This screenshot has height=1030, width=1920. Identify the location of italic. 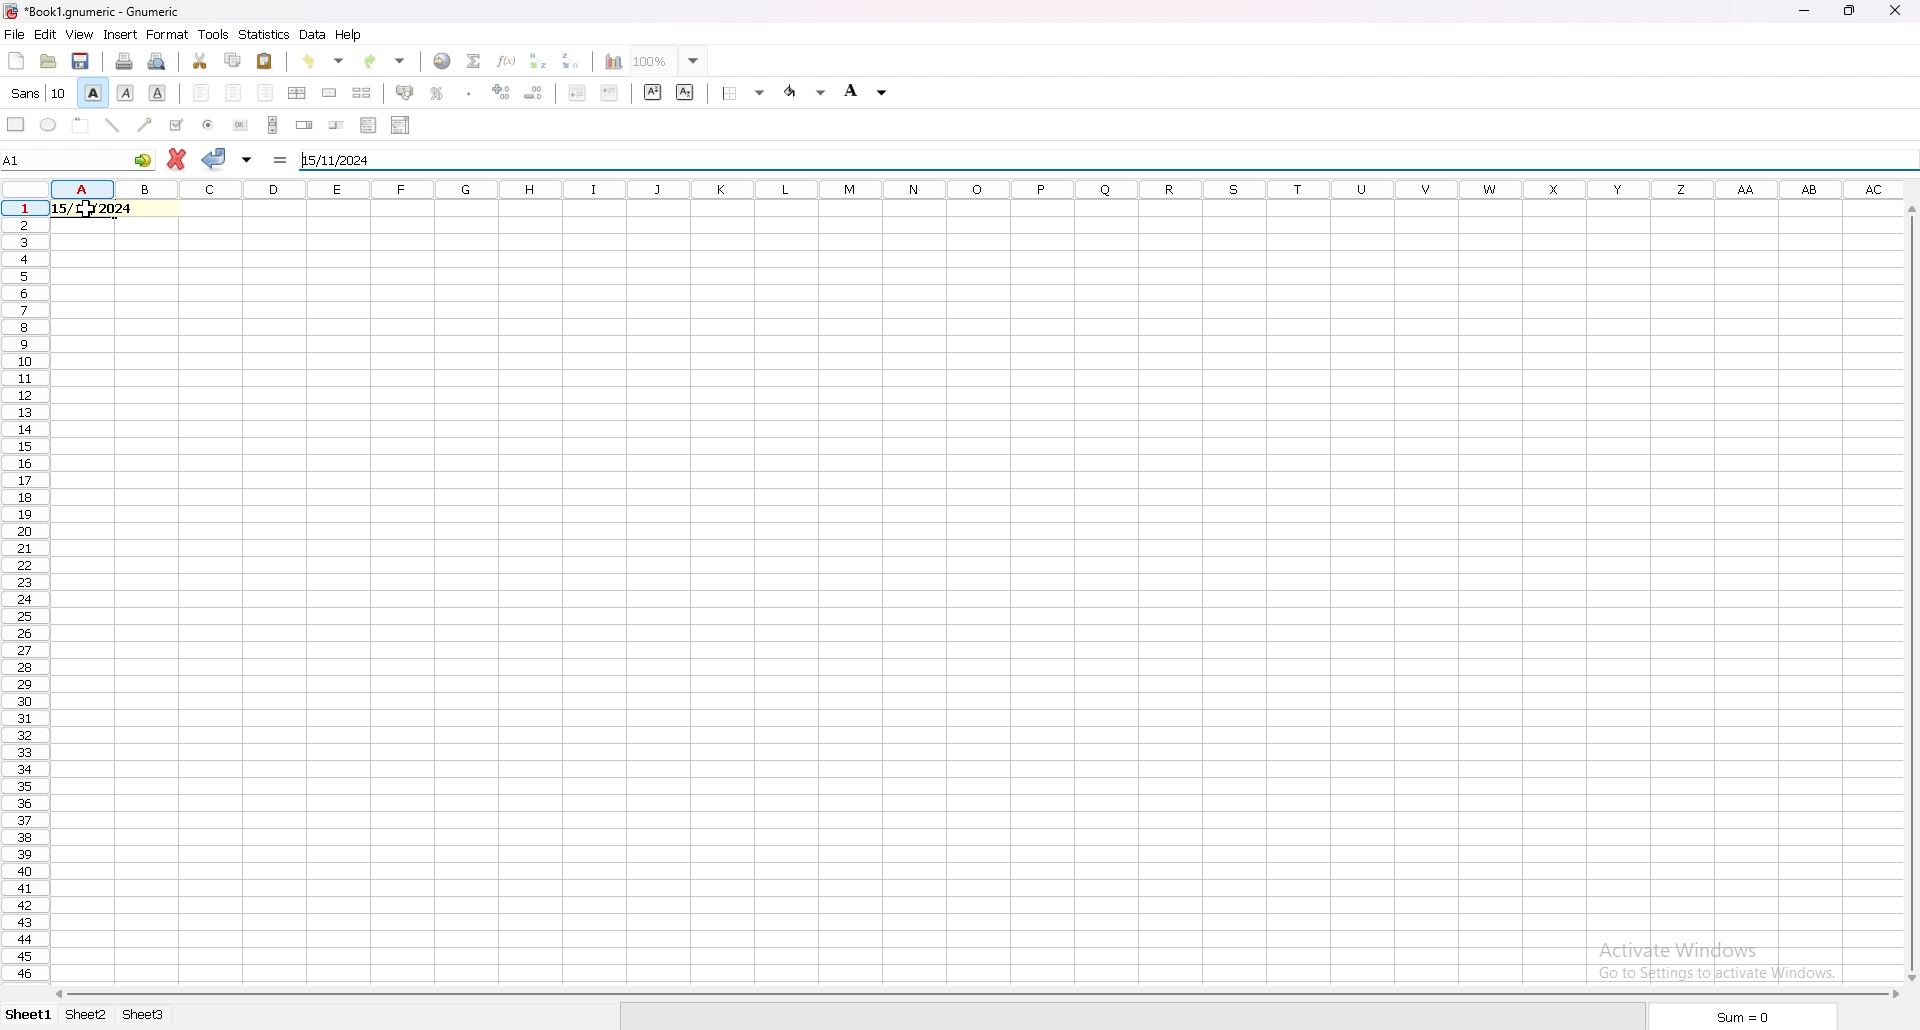
(125, 94).